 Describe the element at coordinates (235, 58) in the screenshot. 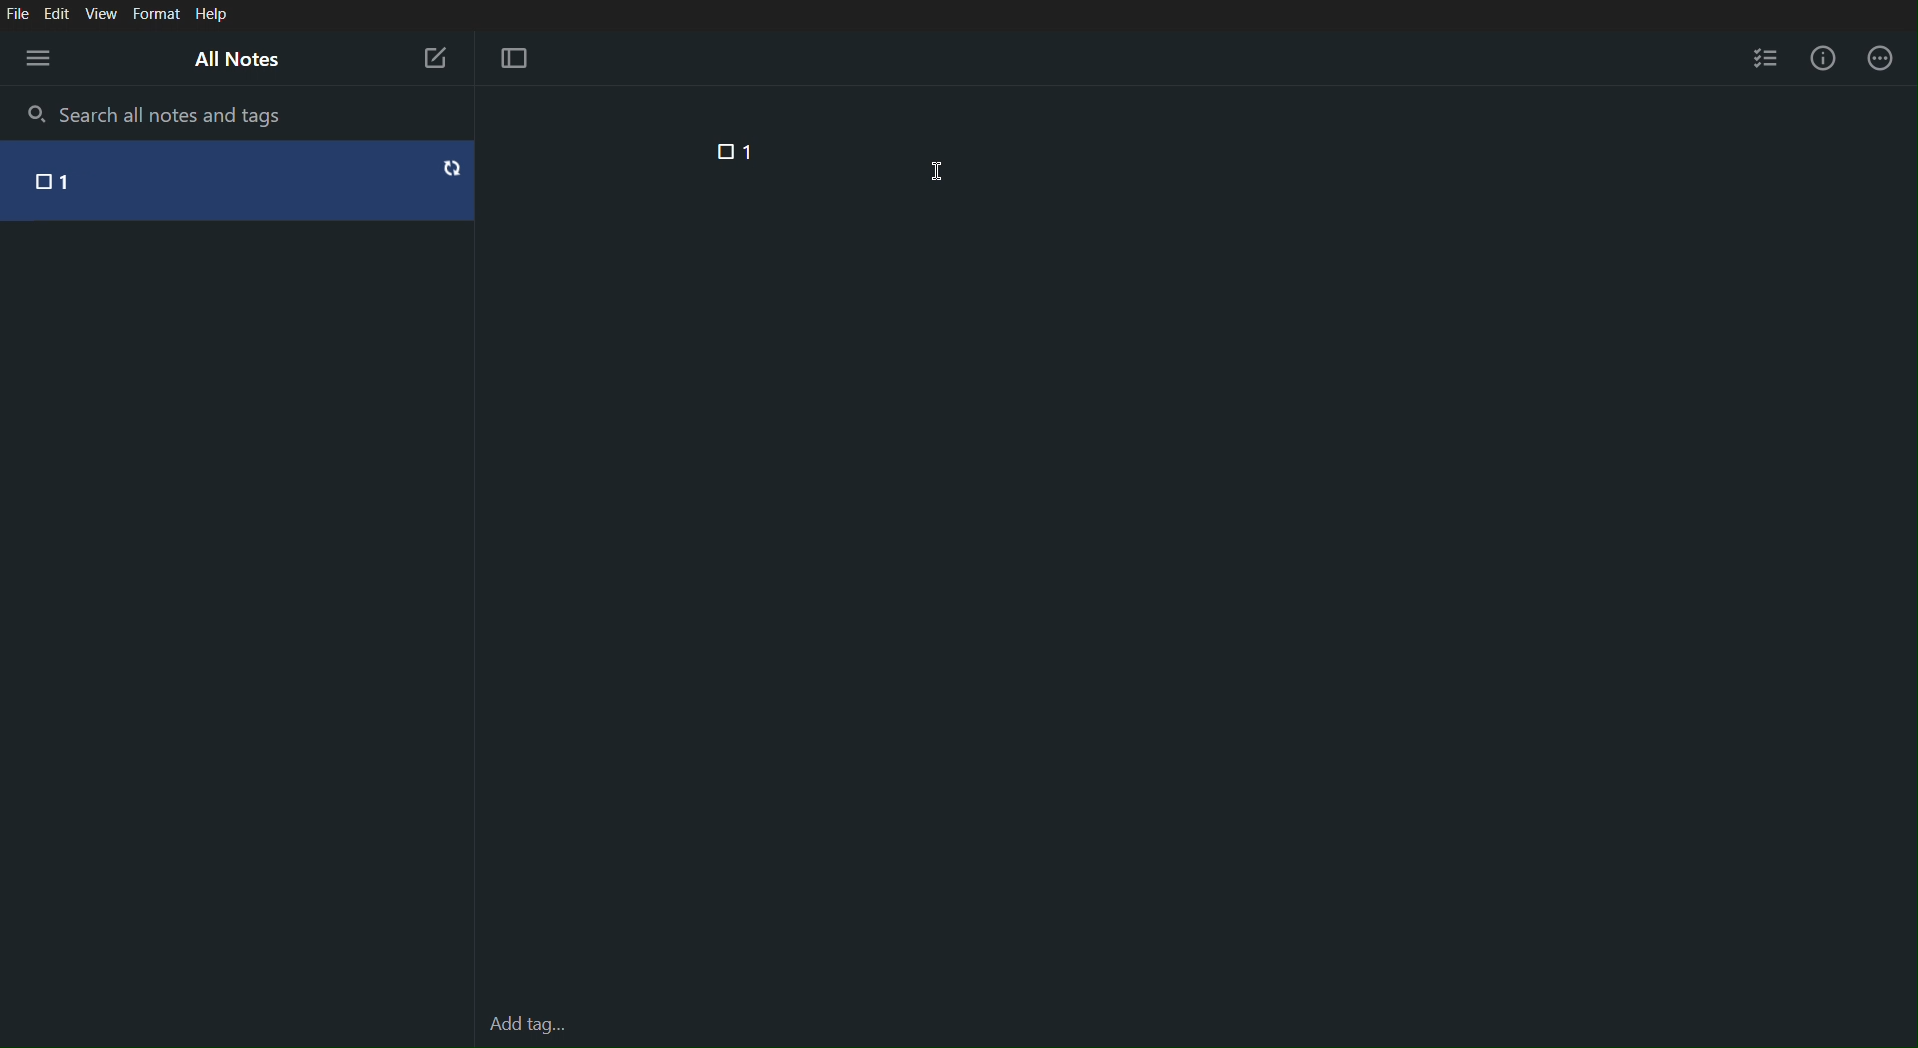

I see `All Notes` at that location.